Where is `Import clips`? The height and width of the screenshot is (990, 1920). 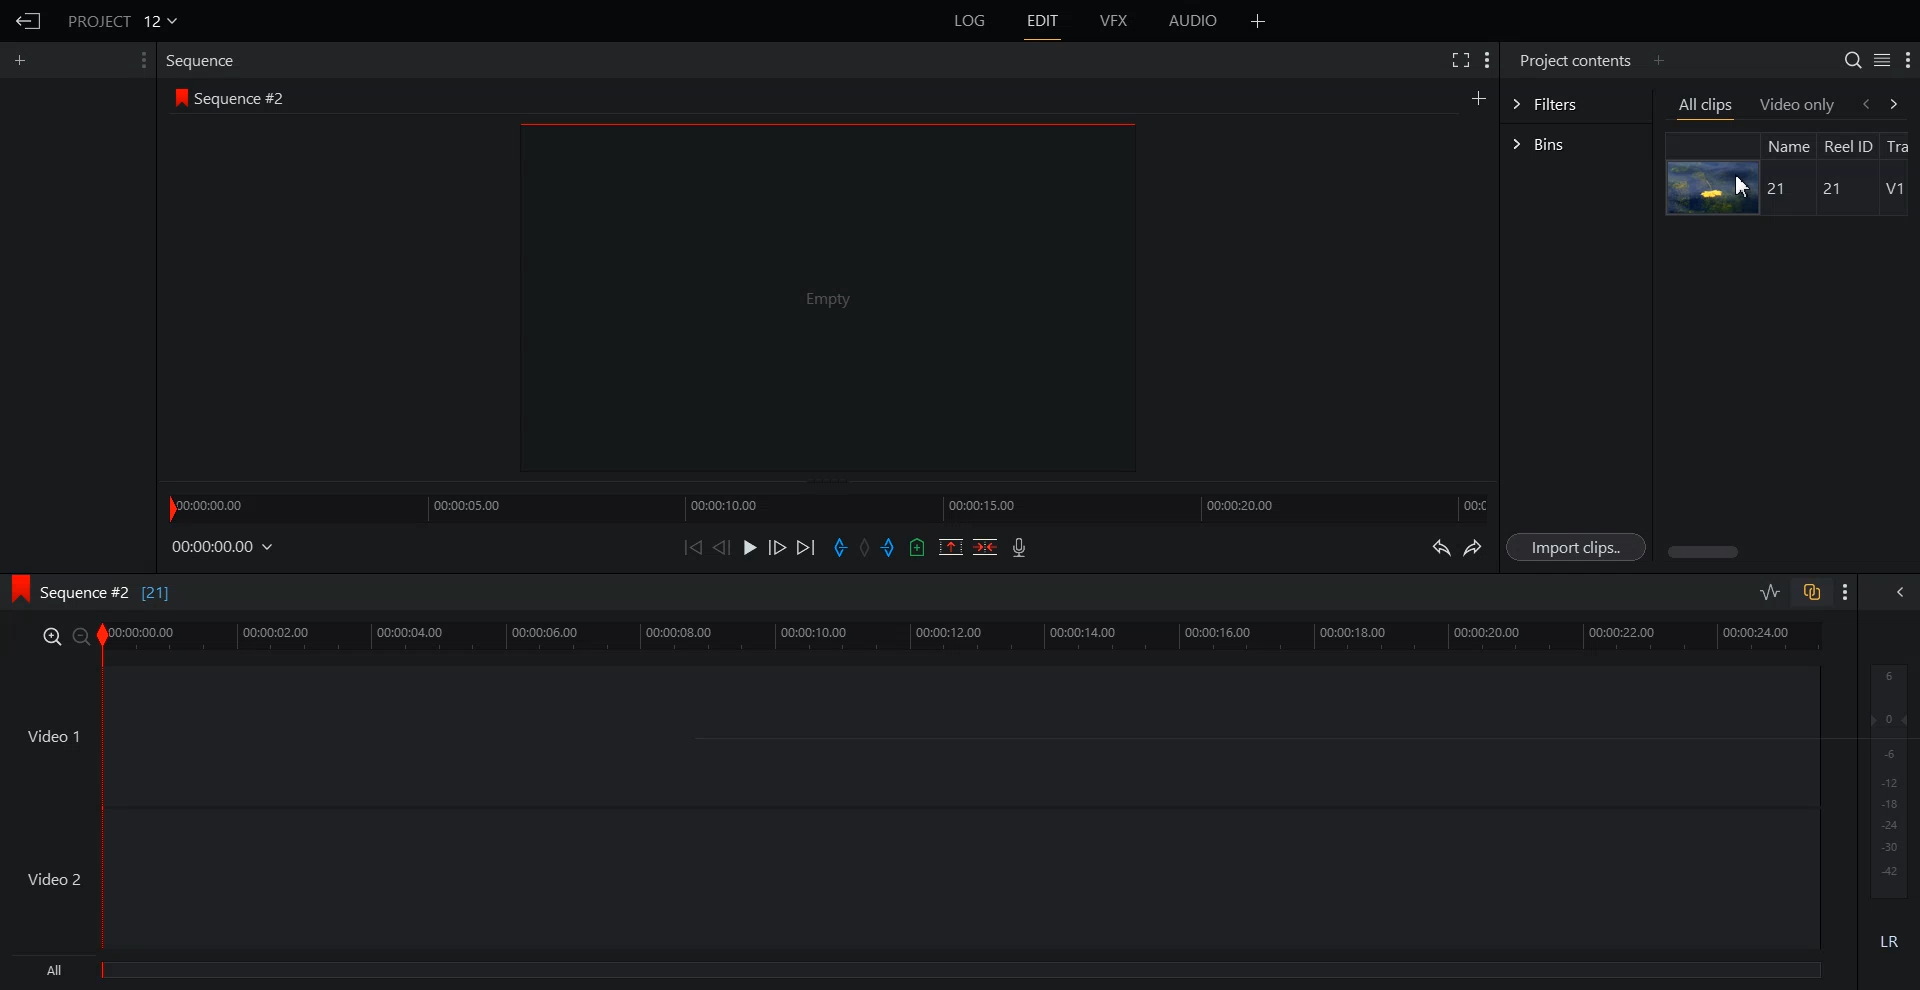
Import clips is located at coordinates (1575, 546).